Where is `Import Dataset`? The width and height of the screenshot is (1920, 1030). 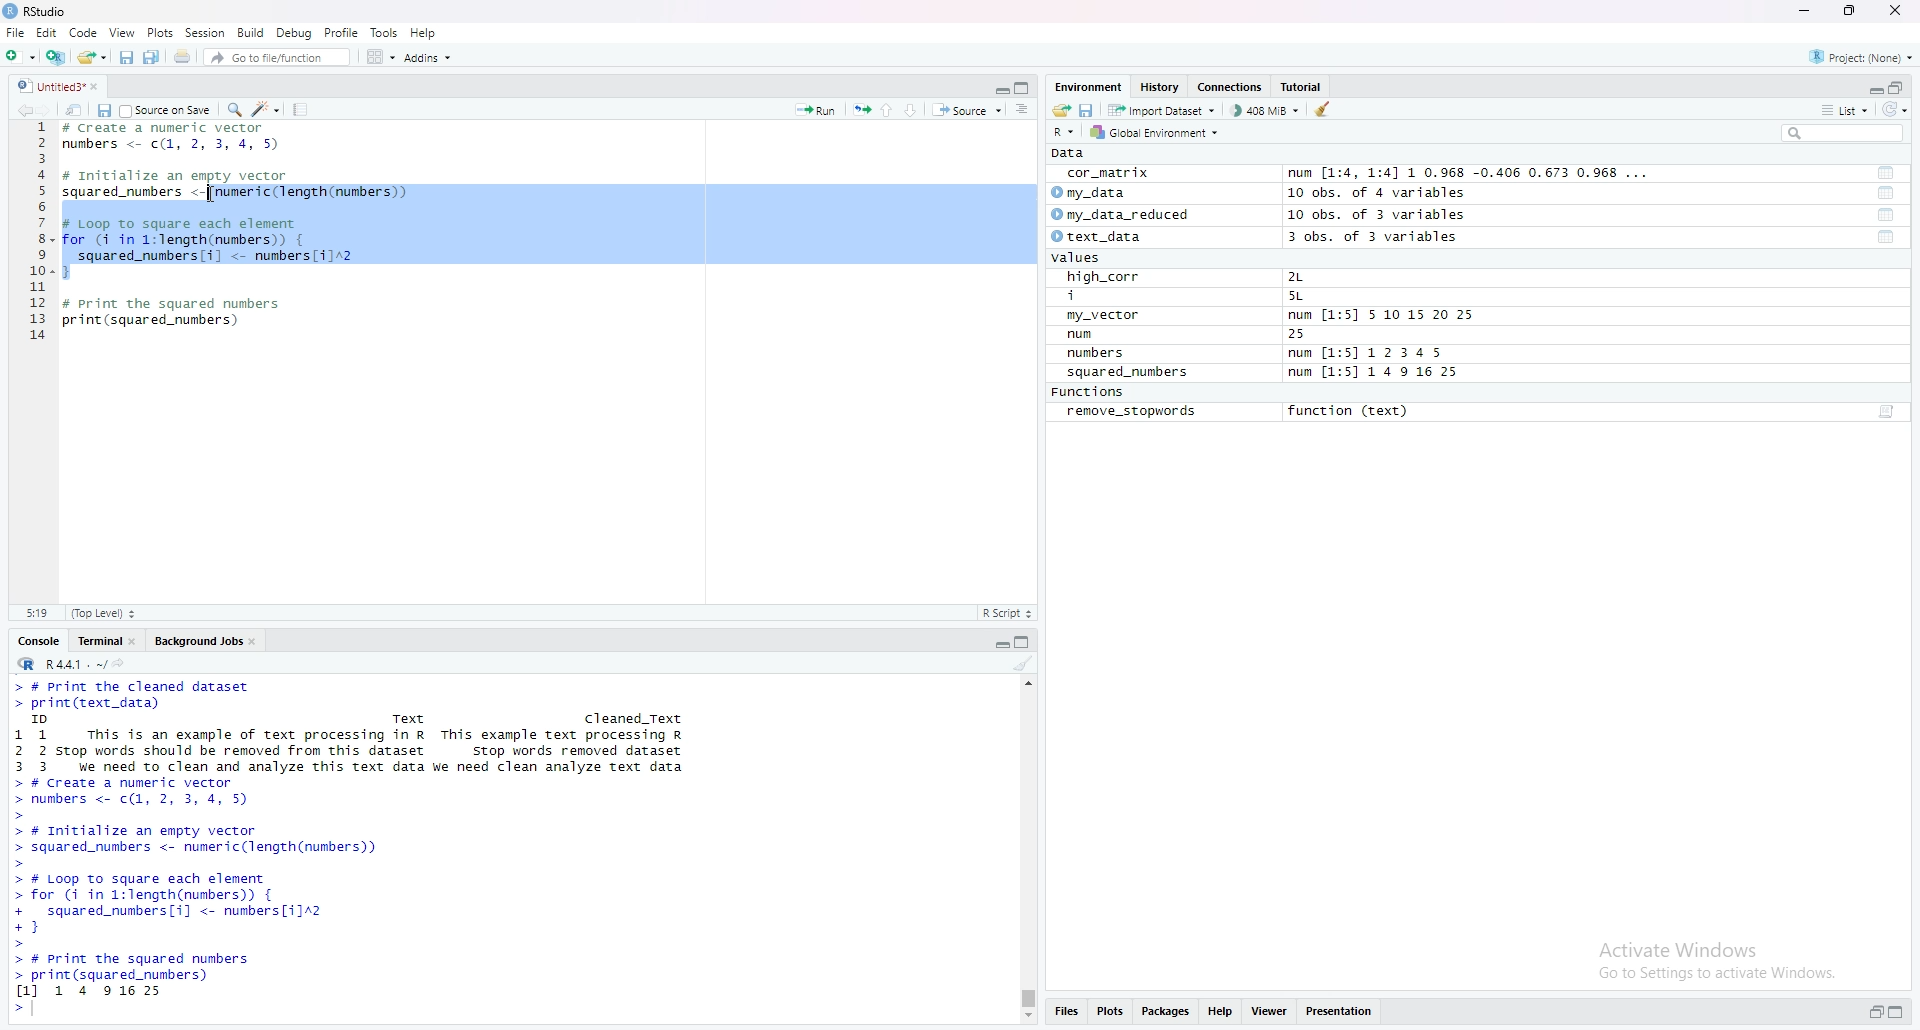
Import Dataset is located at coordinates (1161, 109).